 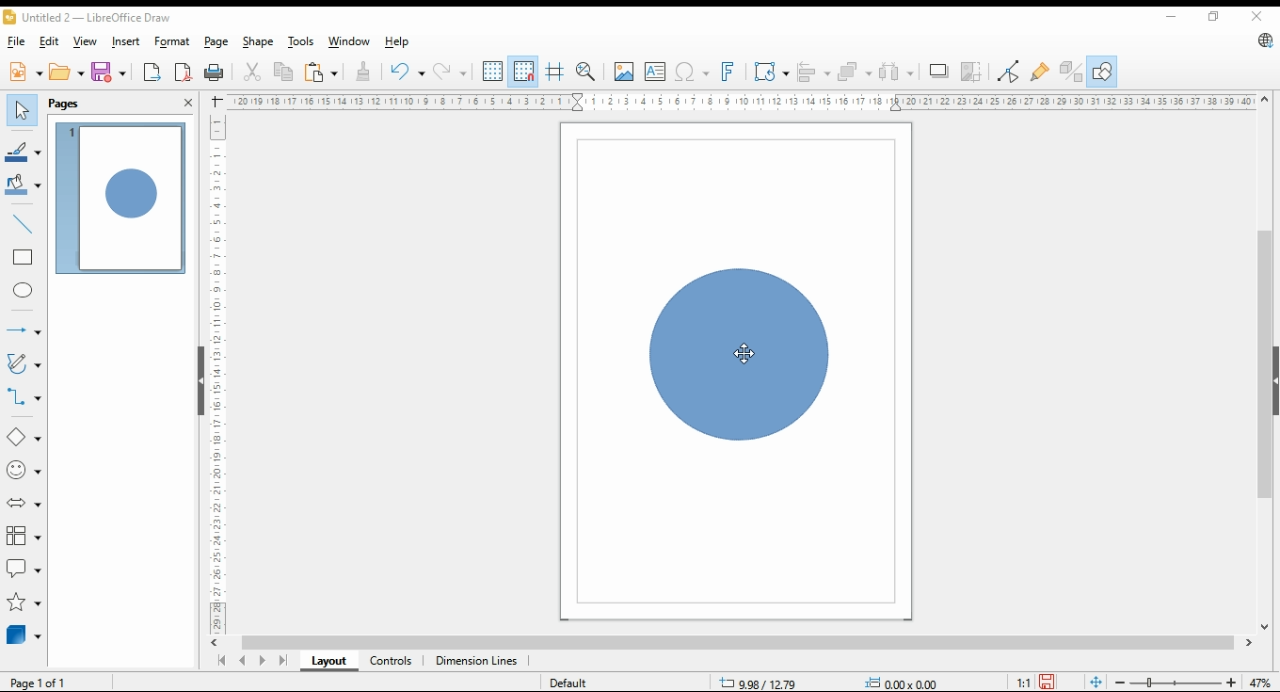 What do you see at coordinates (49, 41) in the screenshot?
I see `edit` at bounding box center [49, 41].